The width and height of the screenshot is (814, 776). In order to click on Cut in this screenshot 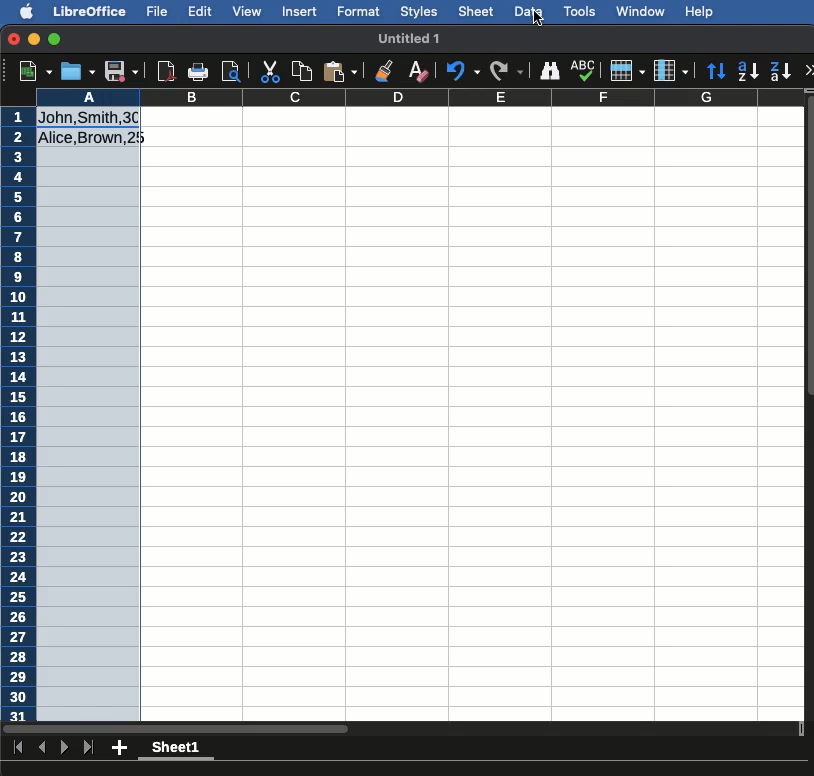, I will do `click(271, 69)`.